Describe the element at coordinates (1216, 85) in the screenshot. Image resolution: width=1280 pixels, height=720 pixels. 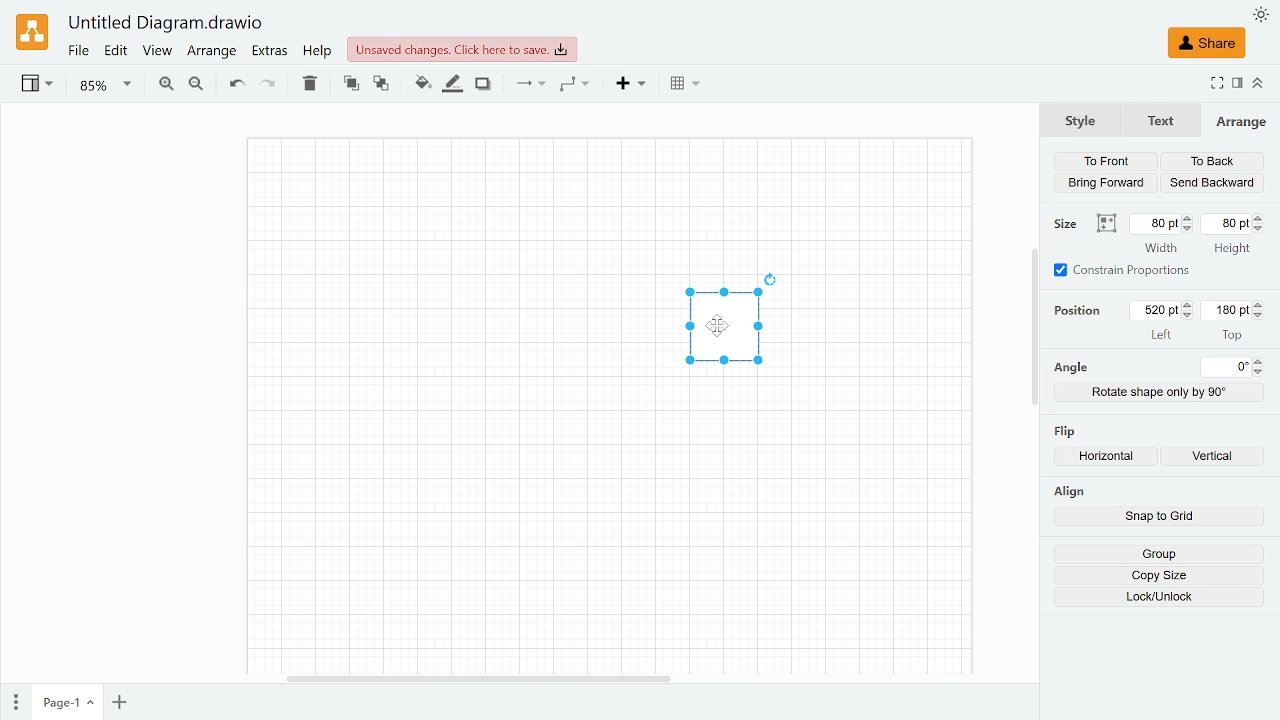
I see `Fullscreen` at that location.